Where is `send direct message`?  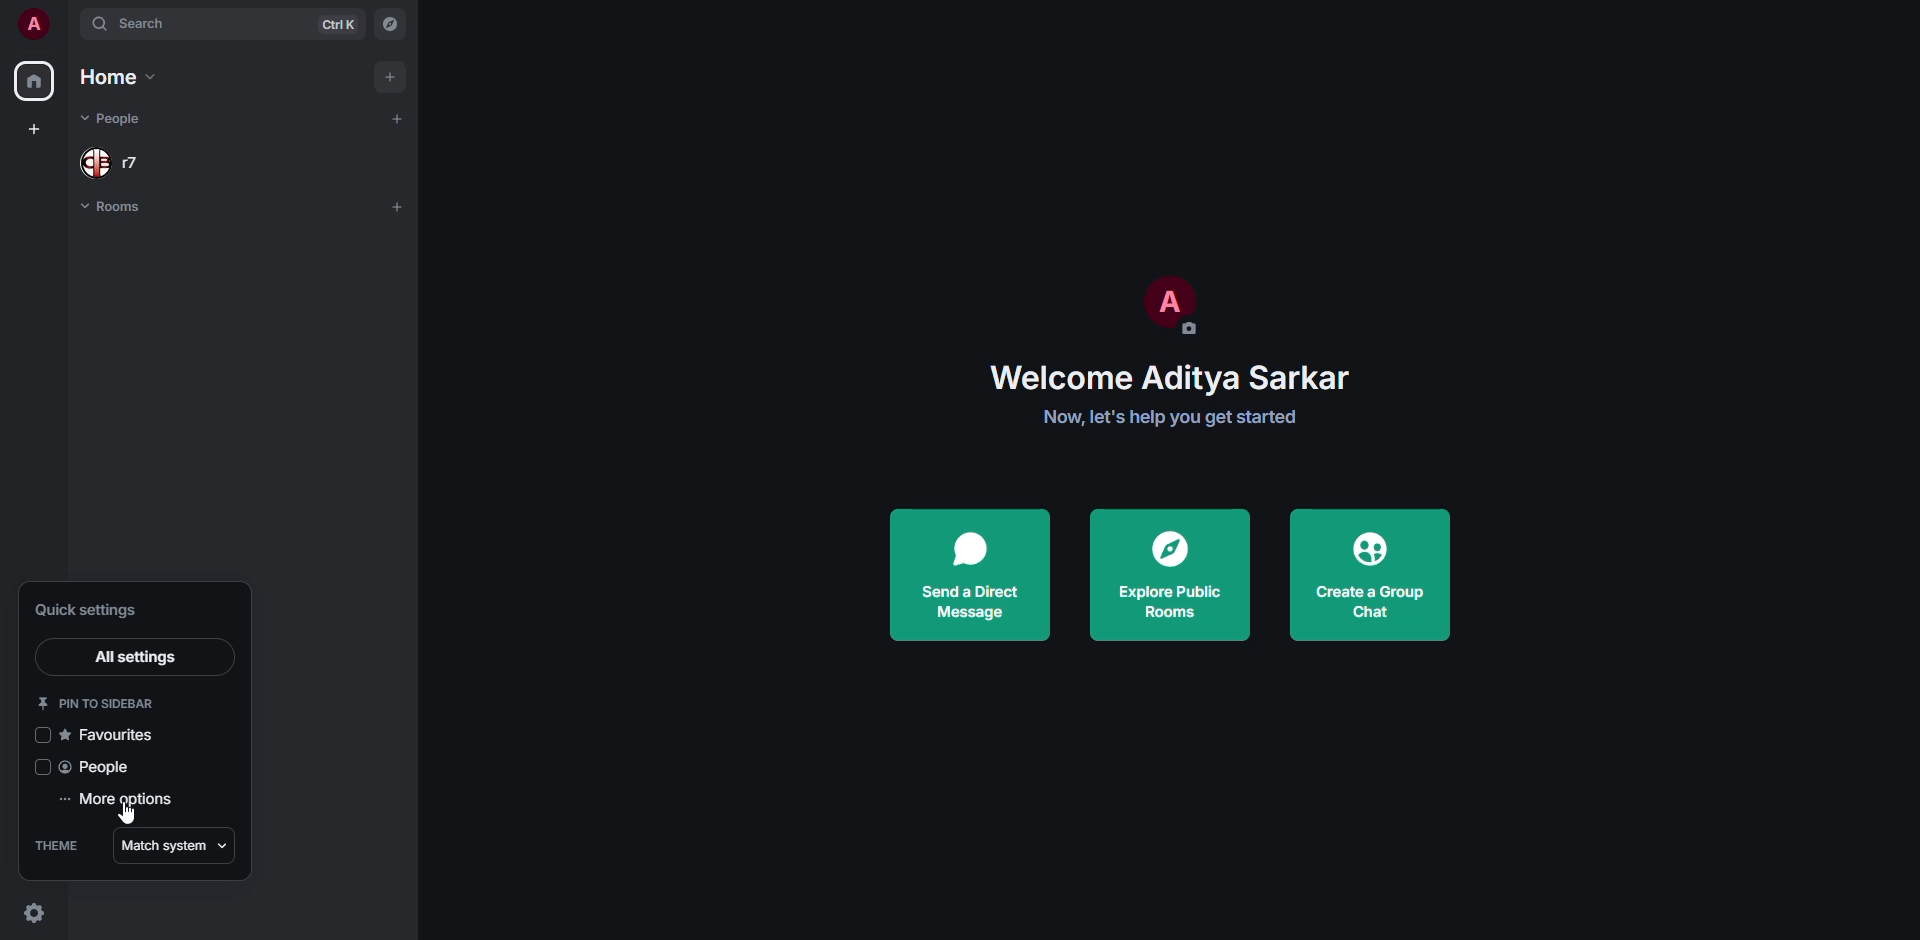
send direct message is located at coordinates (974, 574).